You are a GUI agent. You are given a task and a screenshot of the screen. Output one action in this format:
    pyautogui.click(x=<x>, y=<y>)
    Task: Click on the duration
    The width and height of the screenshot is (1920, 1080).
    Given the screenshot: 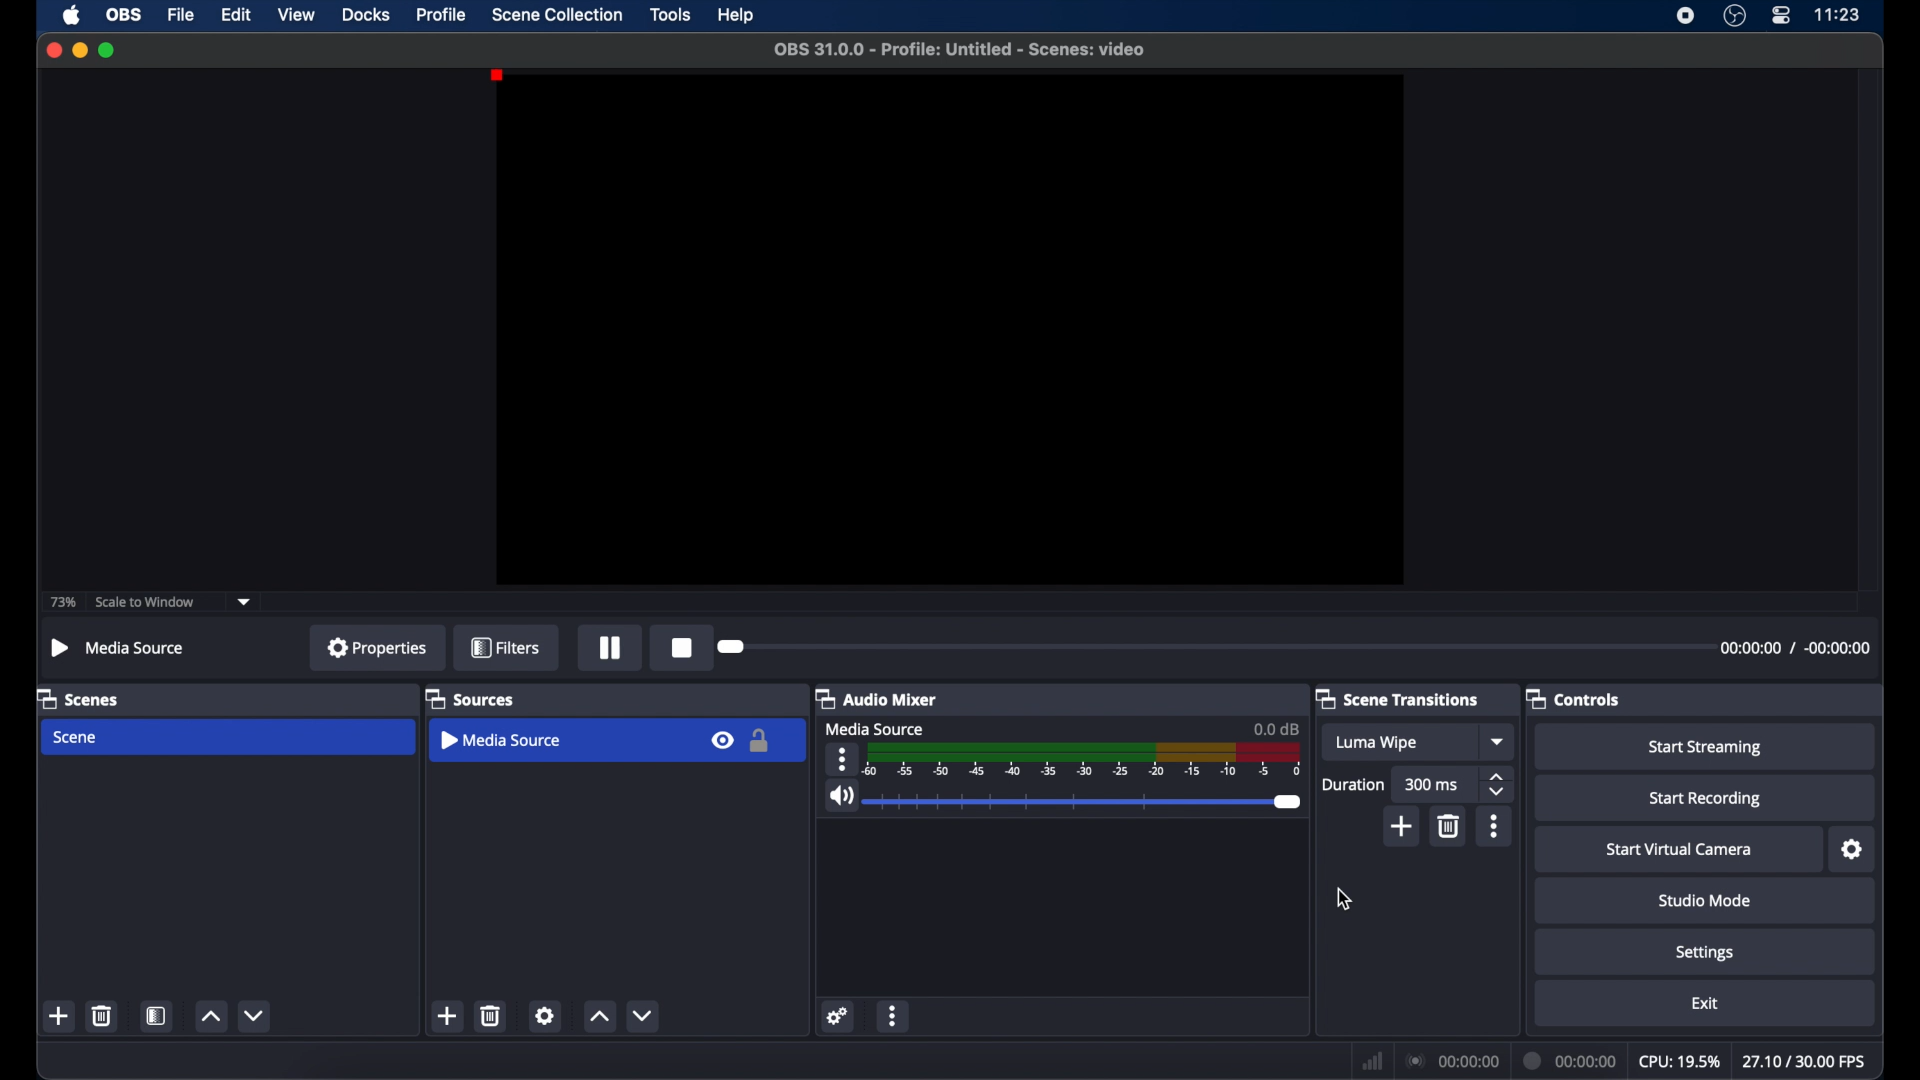 What is the action you would take?
    pyautogui.click(x=1352, y=786)
    